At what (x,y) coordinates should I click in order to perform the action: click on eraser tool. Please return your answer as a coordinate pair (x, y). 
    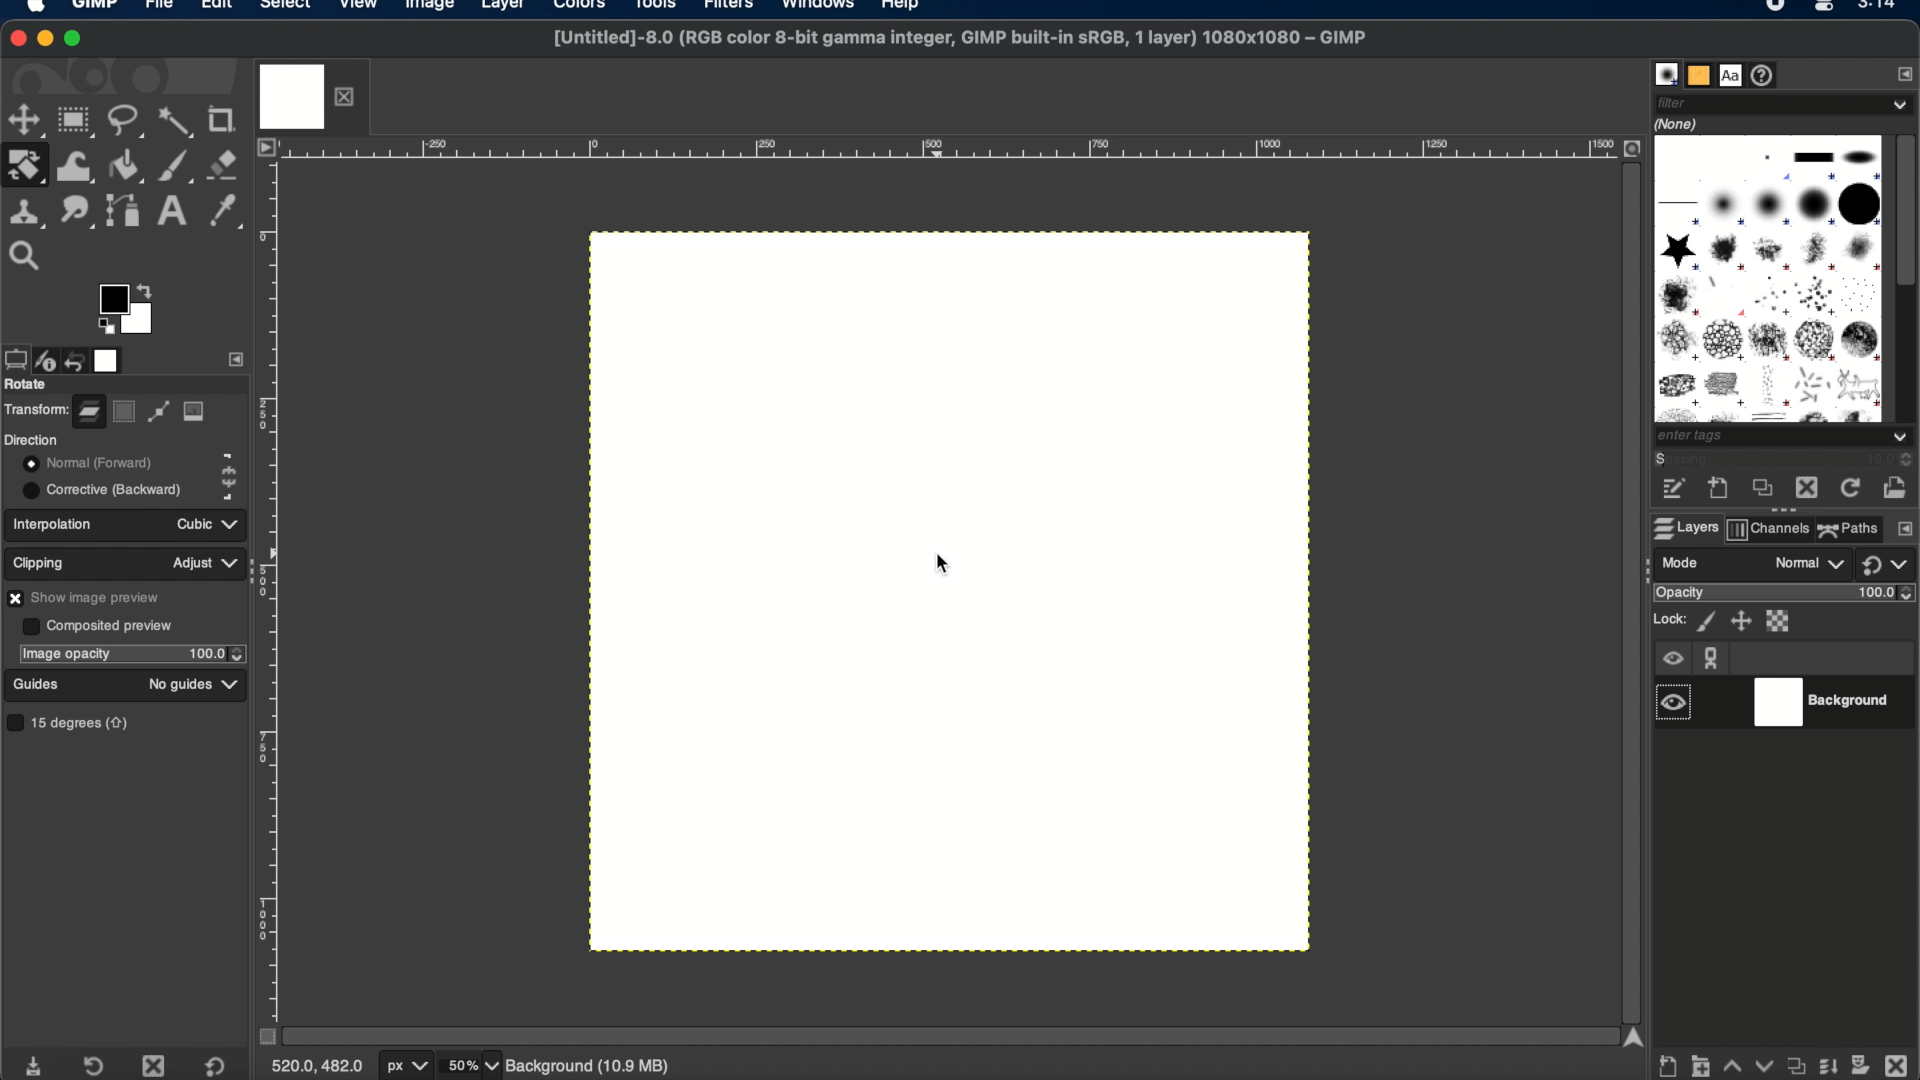
    Looking at the image, I should click on (226, 165).